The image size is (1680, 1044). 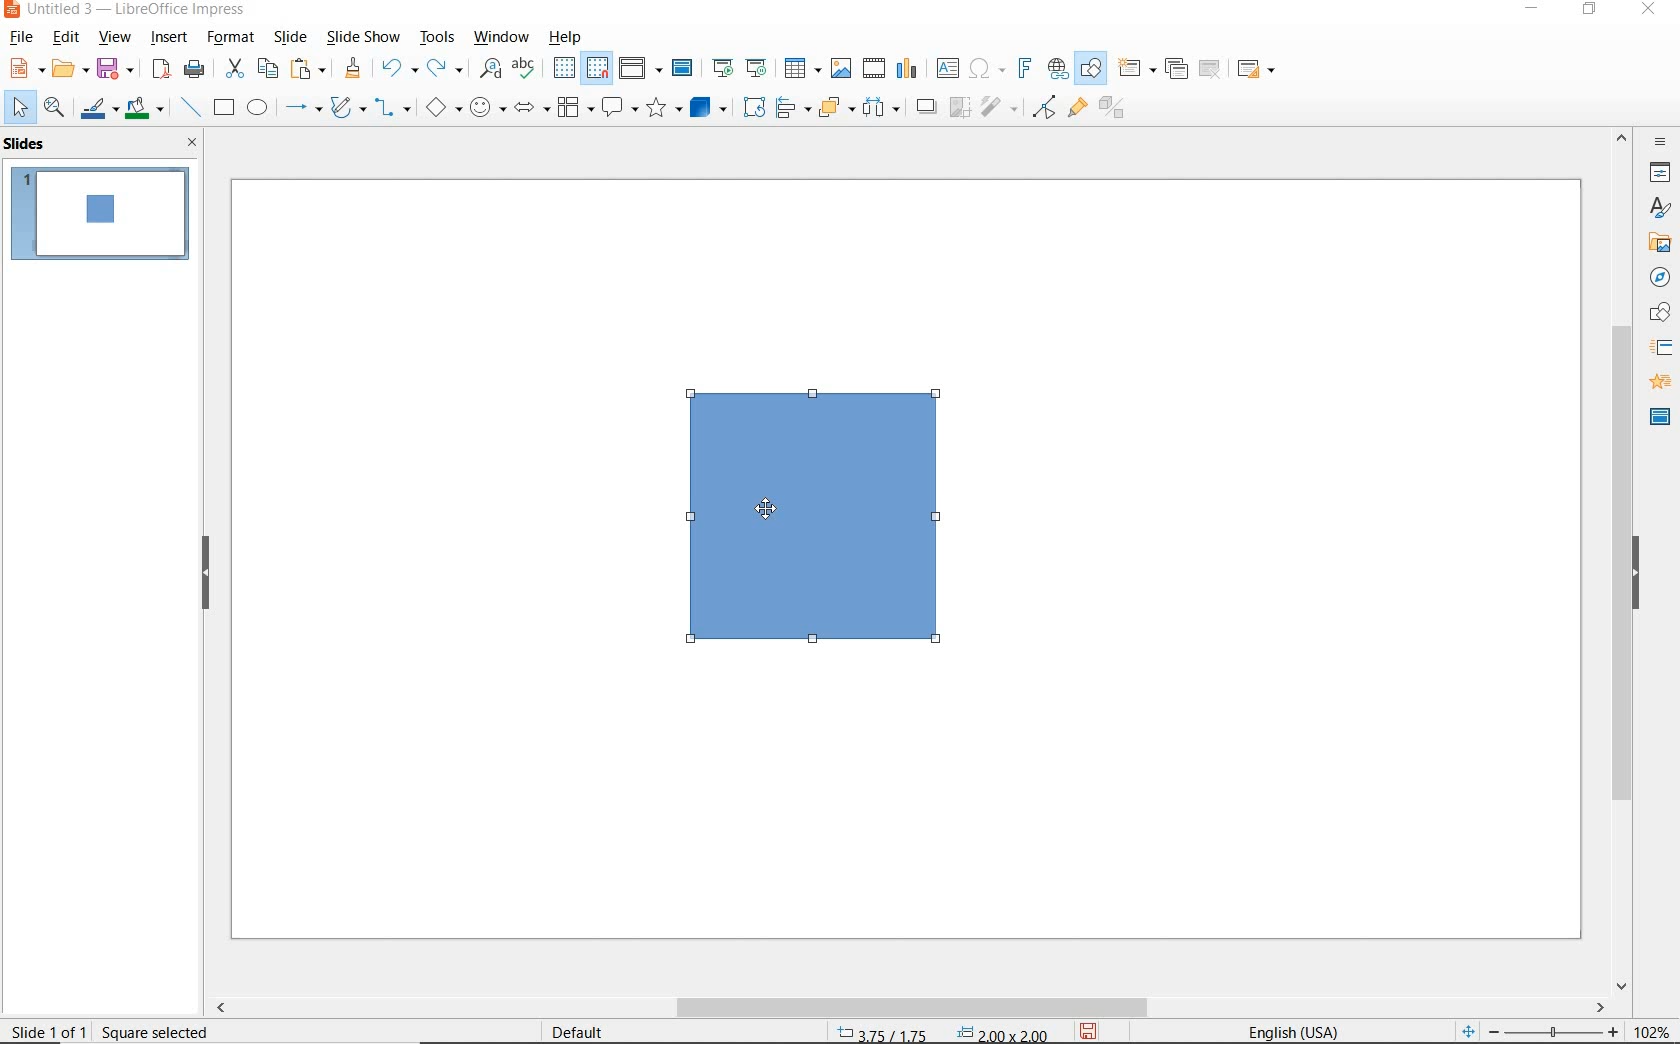 What do you see at coordinates (662, 109) in the screenshot?
I see `stars and banners` at bounding box center [662, 109].